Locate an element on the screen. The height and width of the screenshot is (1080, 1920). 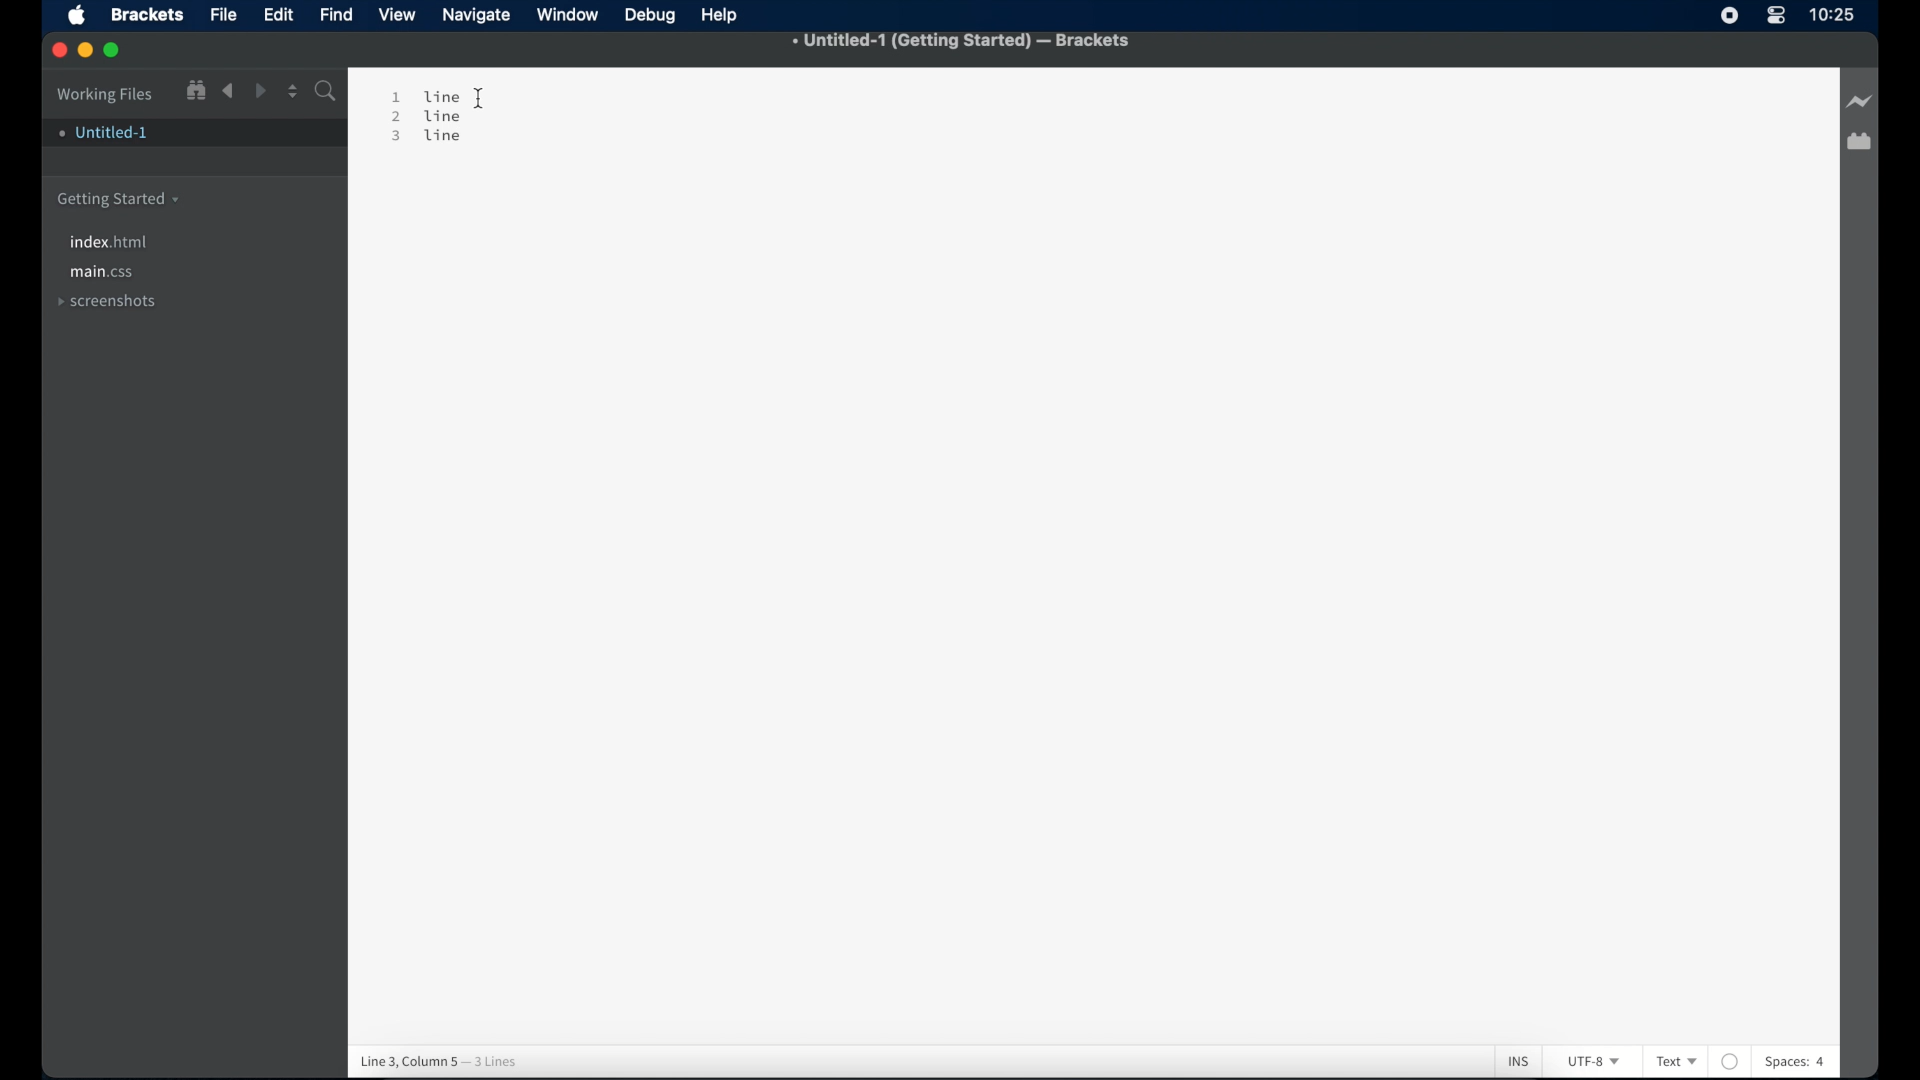
screenshots is located at coordinates (107, 300).